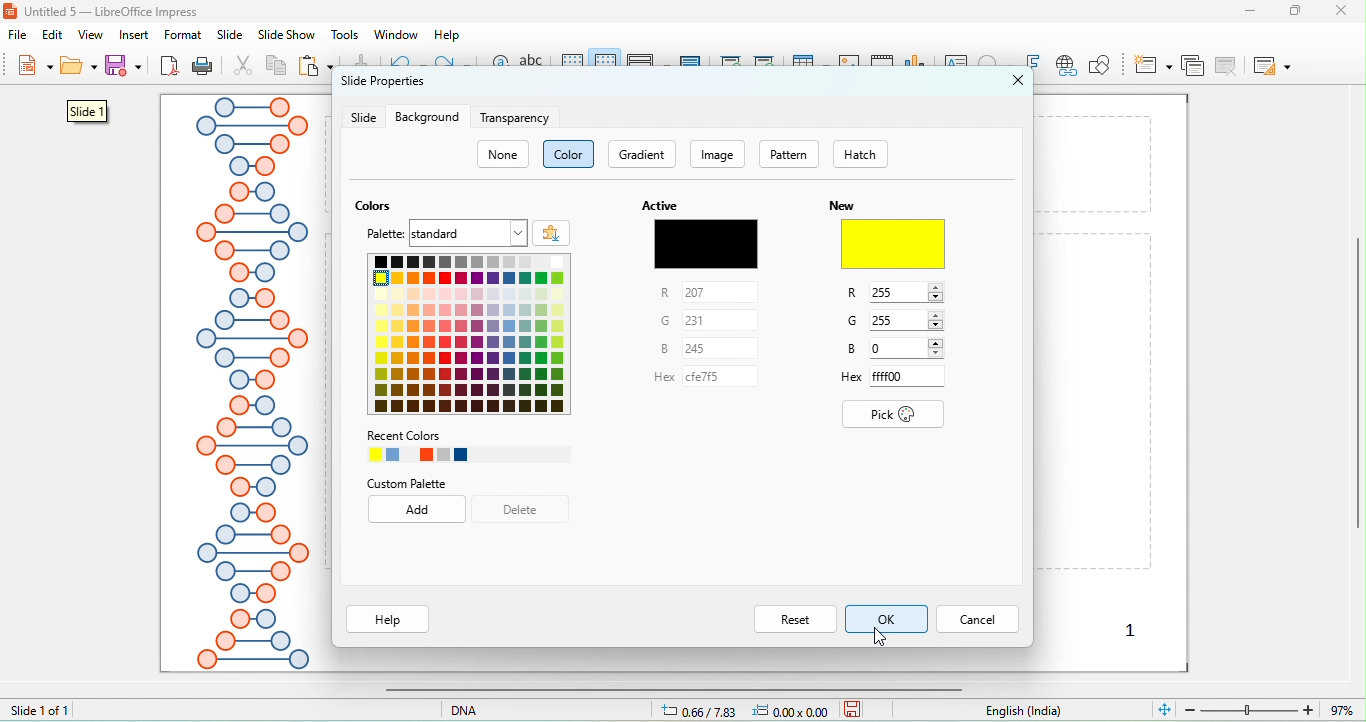 The height and width of the screenshot is (722, 1366). I want to click on window, so click(394, 34).